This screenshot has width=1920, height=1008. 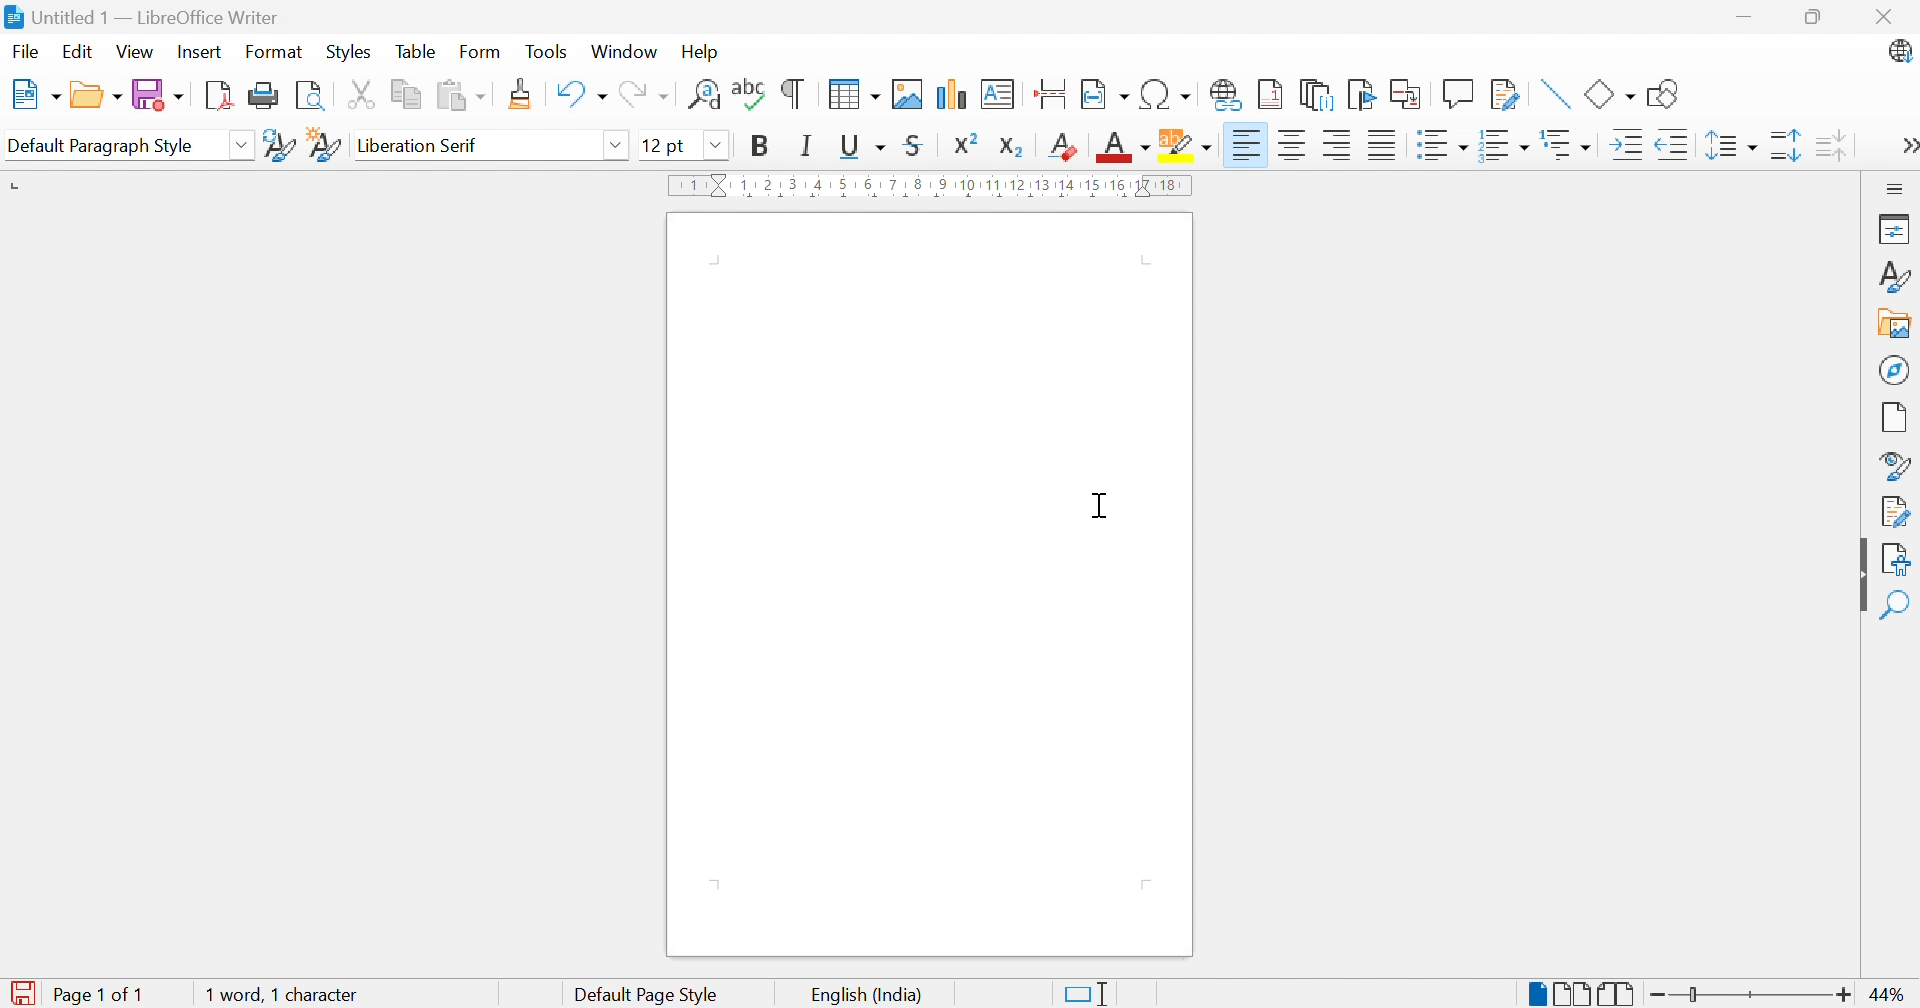 What do you see at coordinates (1105, 97) in the screenshot?
I see `Insert field` at bounding box center [1105, 97].